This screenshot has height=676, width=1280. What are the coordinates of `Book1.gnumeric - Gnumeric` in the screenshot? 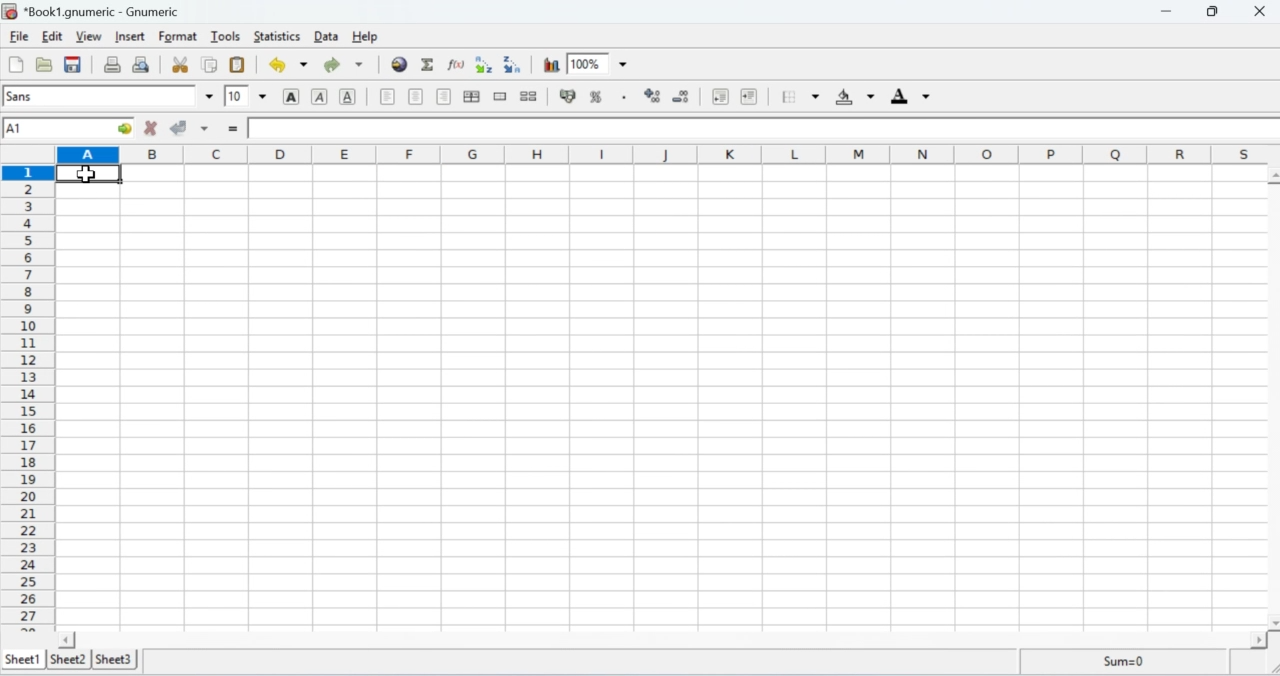 It's located at (106, 13).